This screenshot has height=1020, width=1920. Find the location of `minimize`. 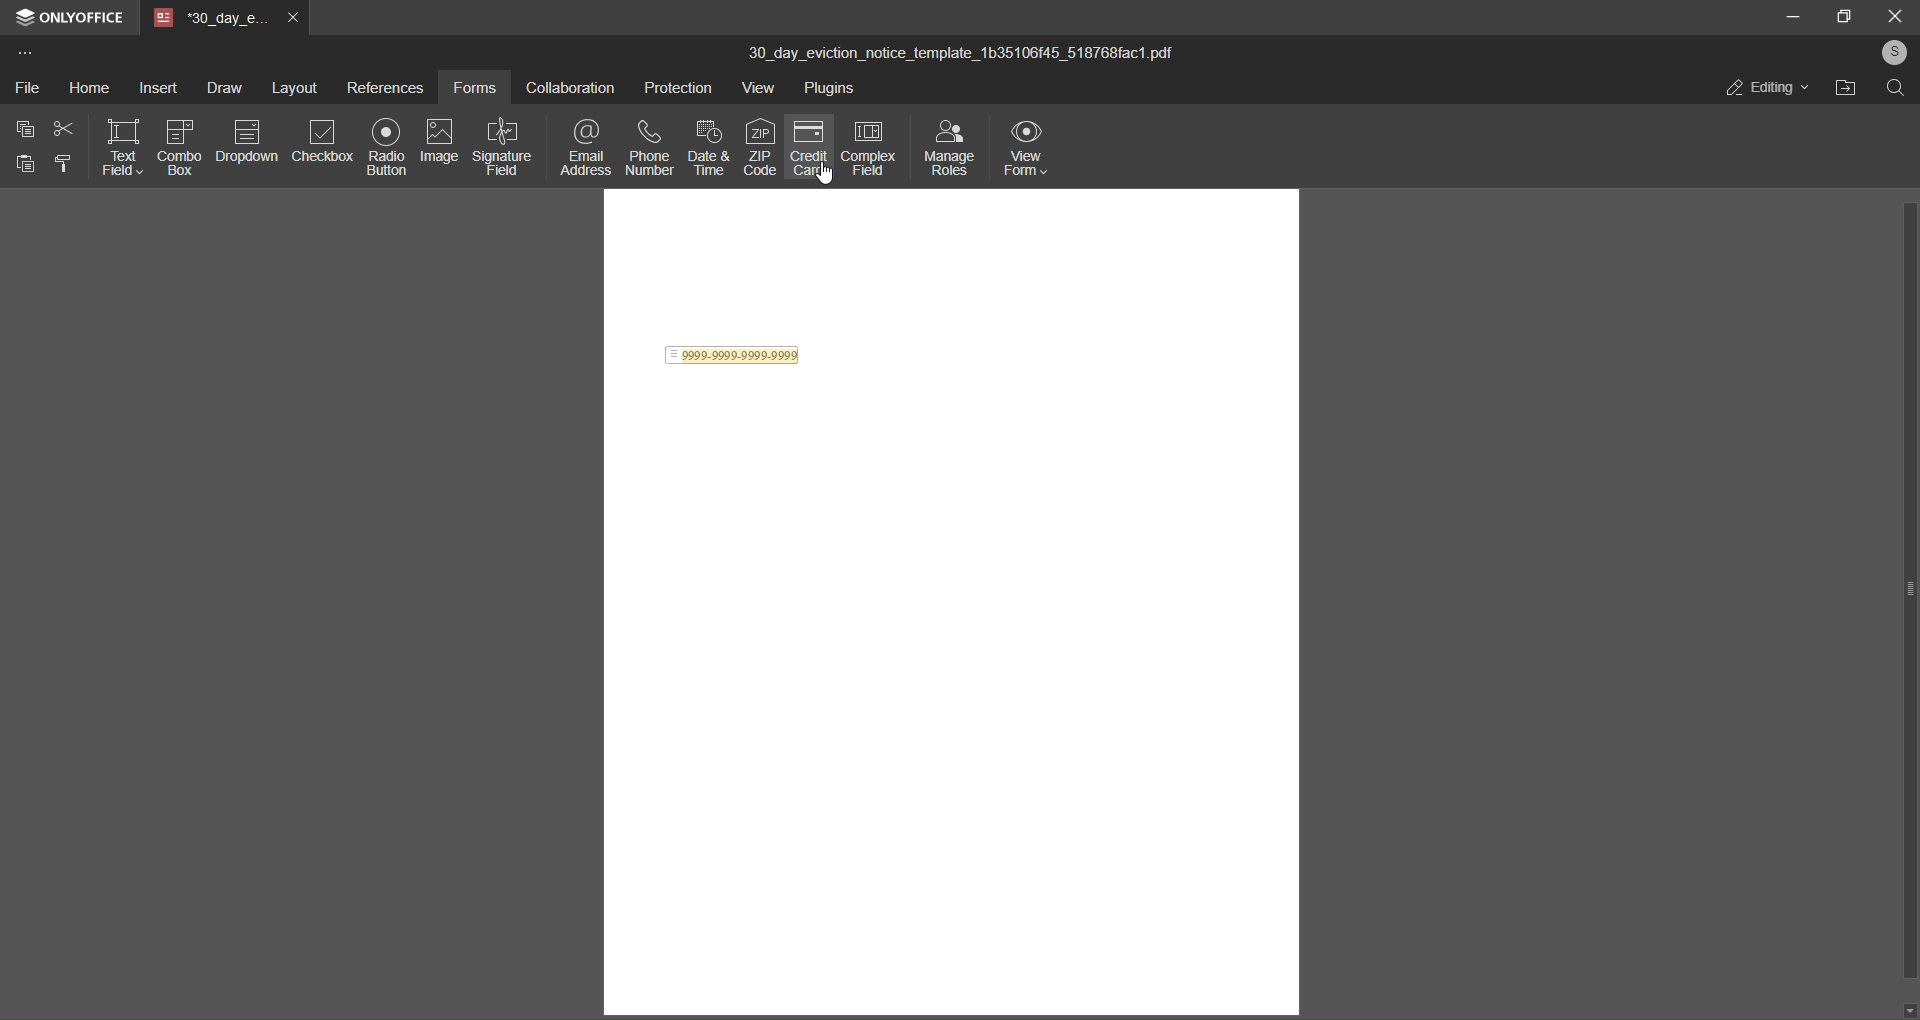

minimize is located at coordinates (1790, 18).